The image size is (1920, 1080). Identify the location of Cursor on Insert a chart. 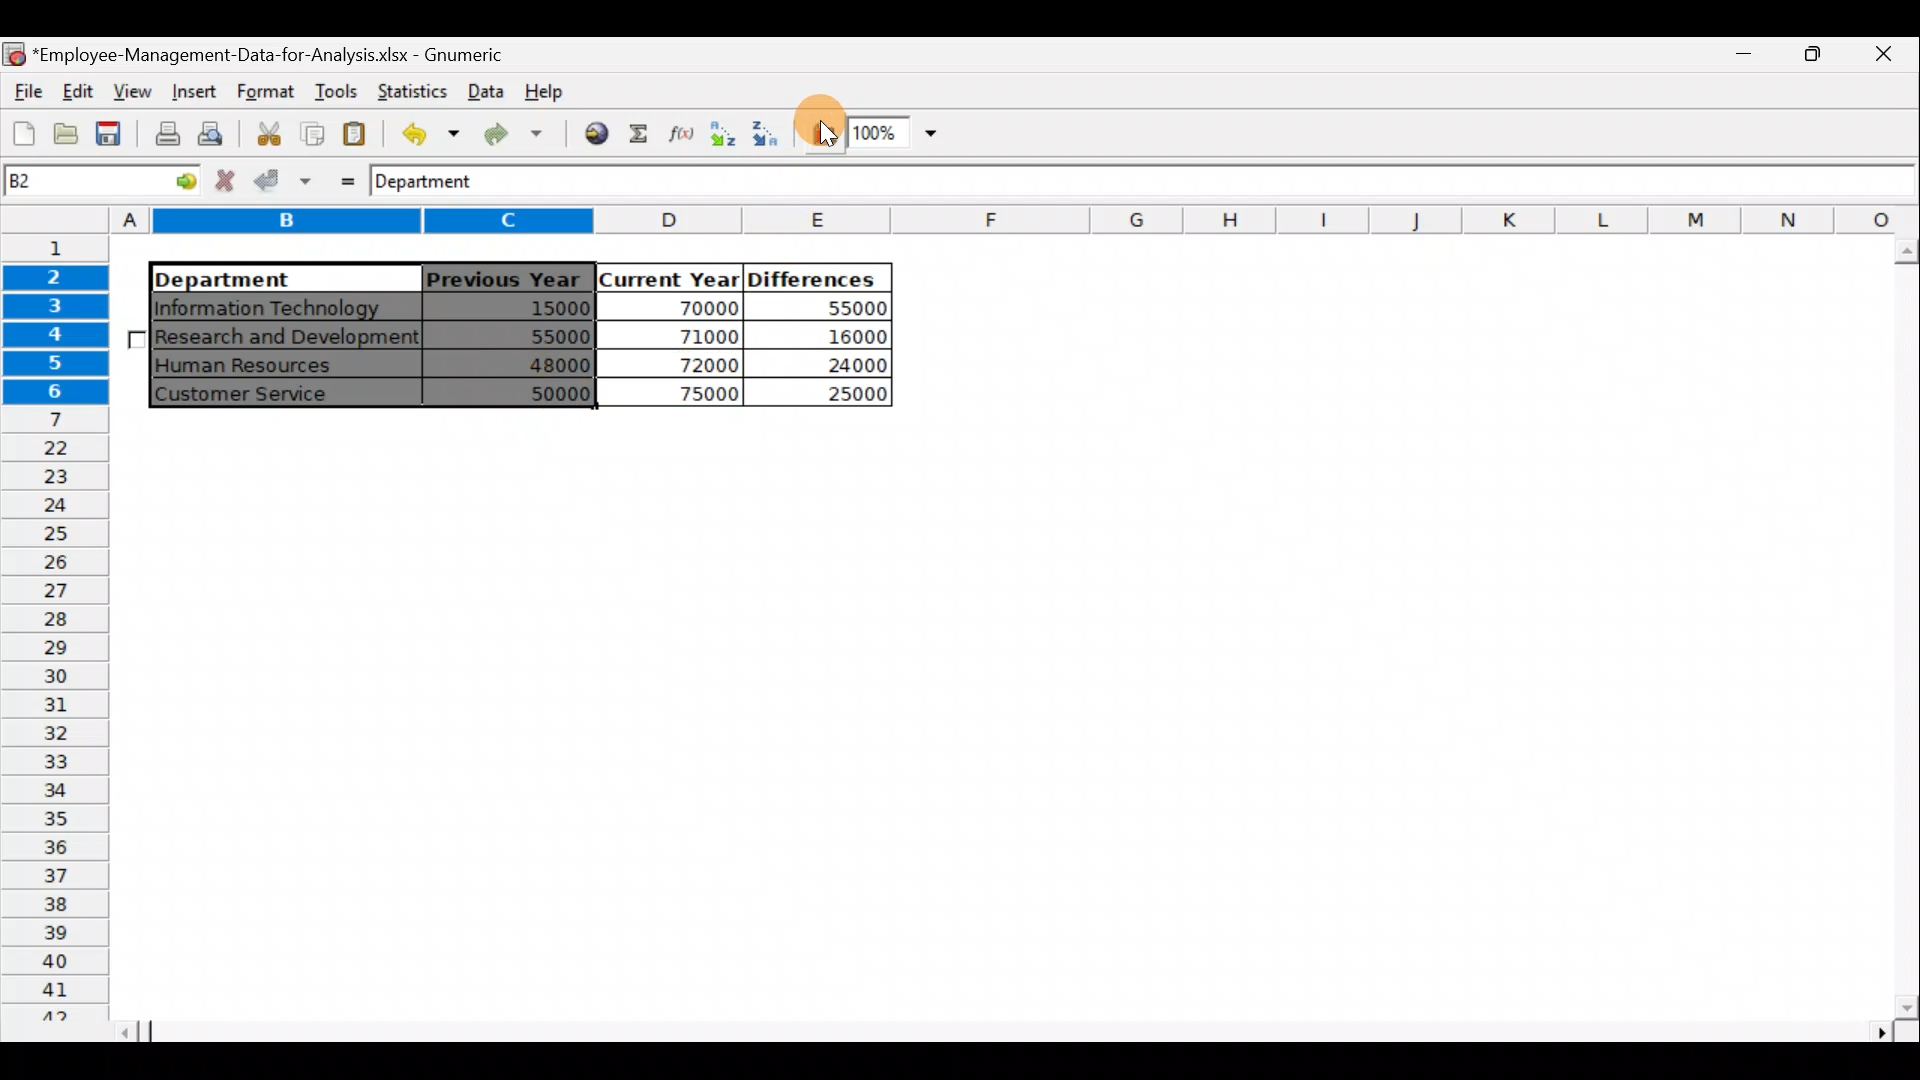
(820, 114).